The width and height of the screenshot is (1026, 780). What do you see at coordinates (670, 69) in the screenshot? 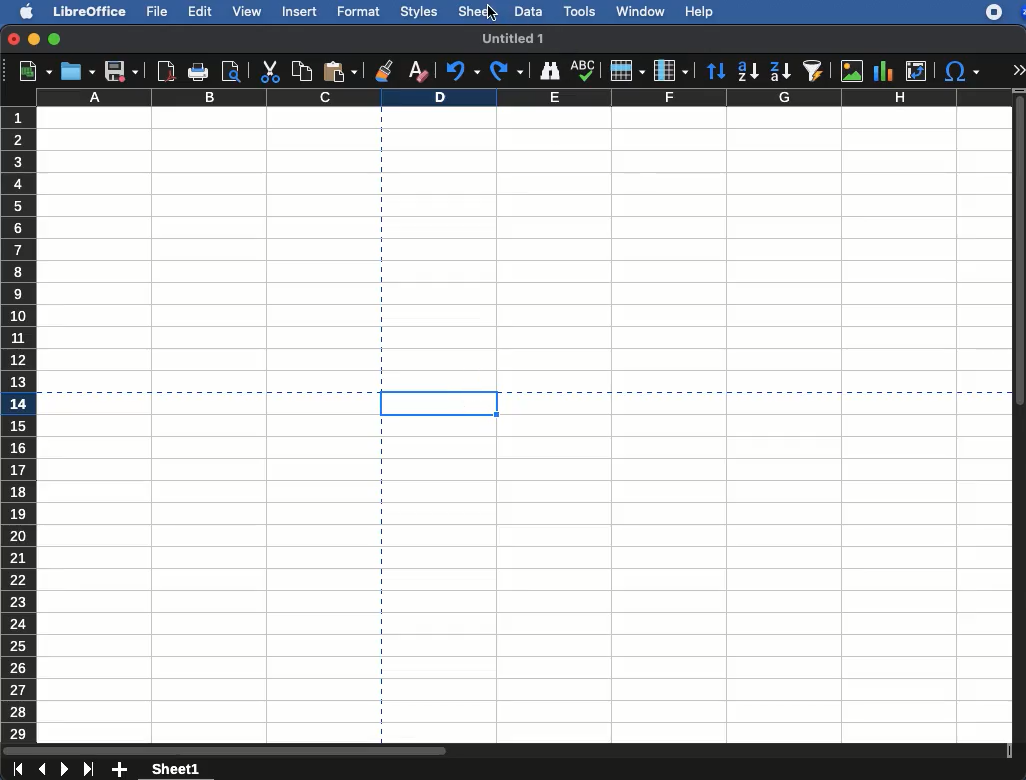
I see `column` at bounding box center [670, 69].